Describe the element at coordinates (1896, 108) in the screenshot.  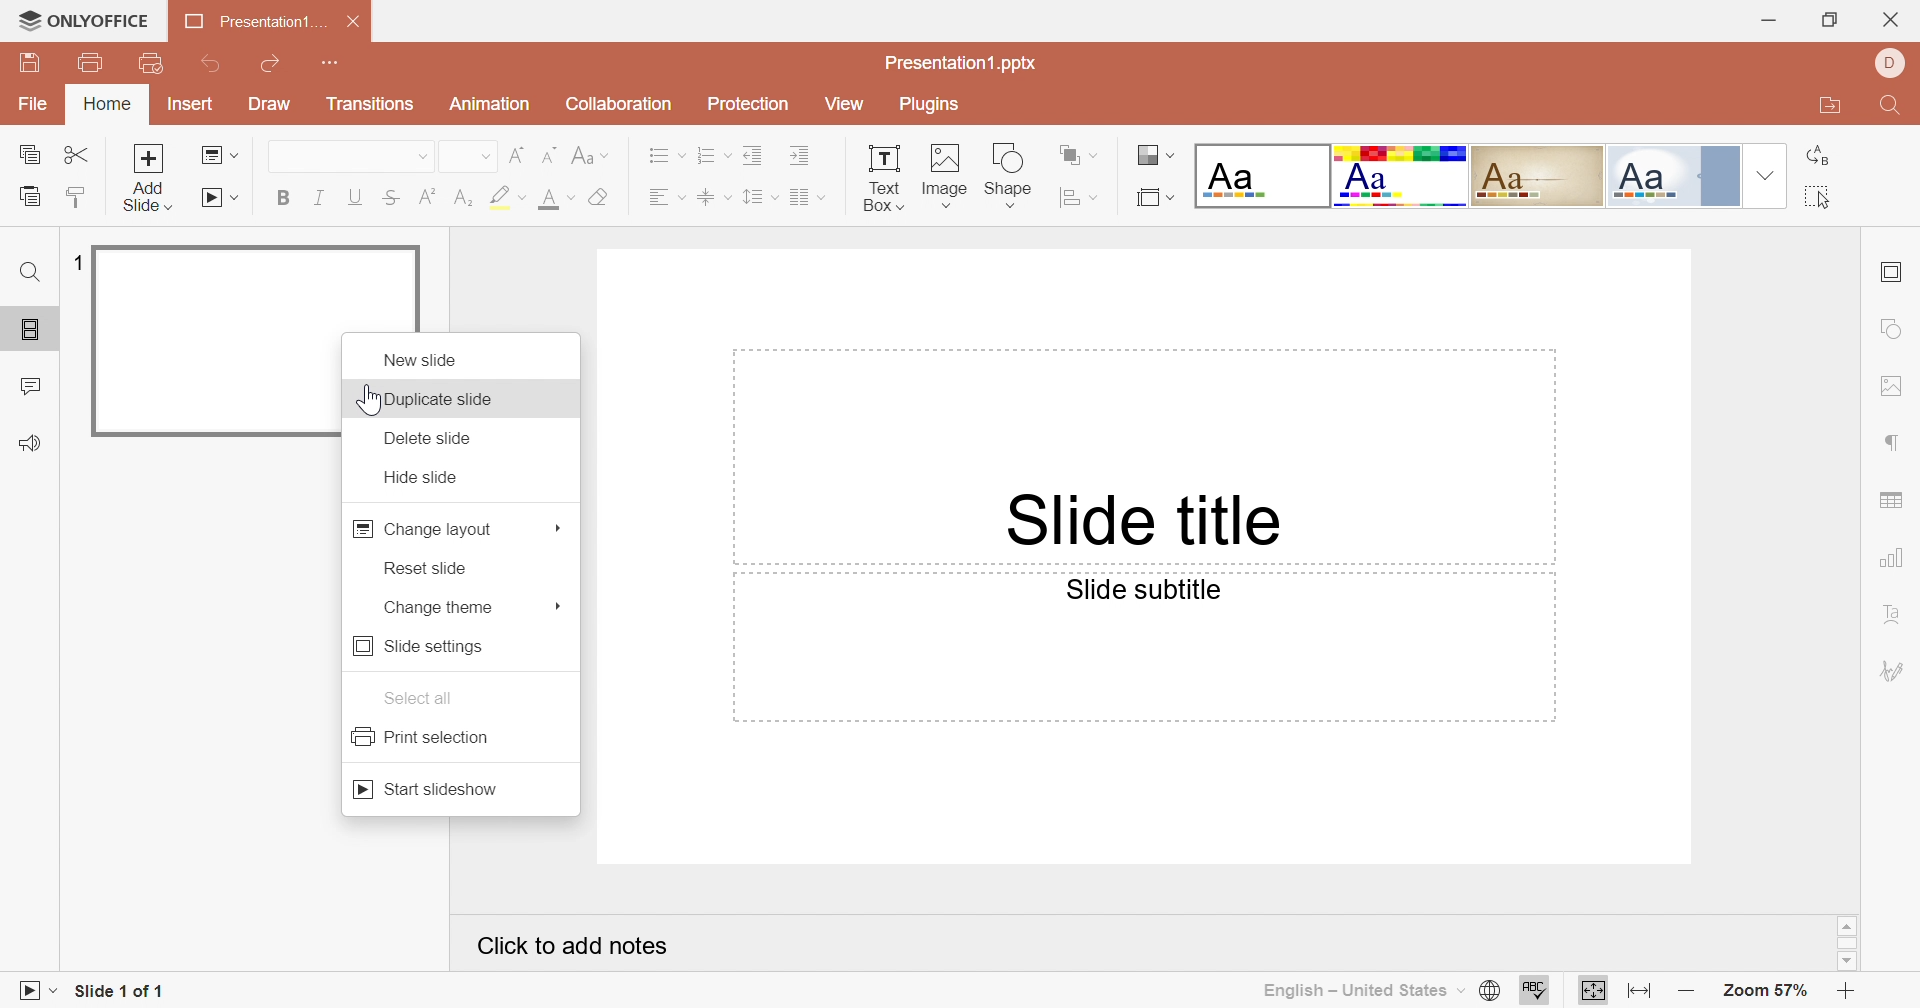
I see `Find` at that location.